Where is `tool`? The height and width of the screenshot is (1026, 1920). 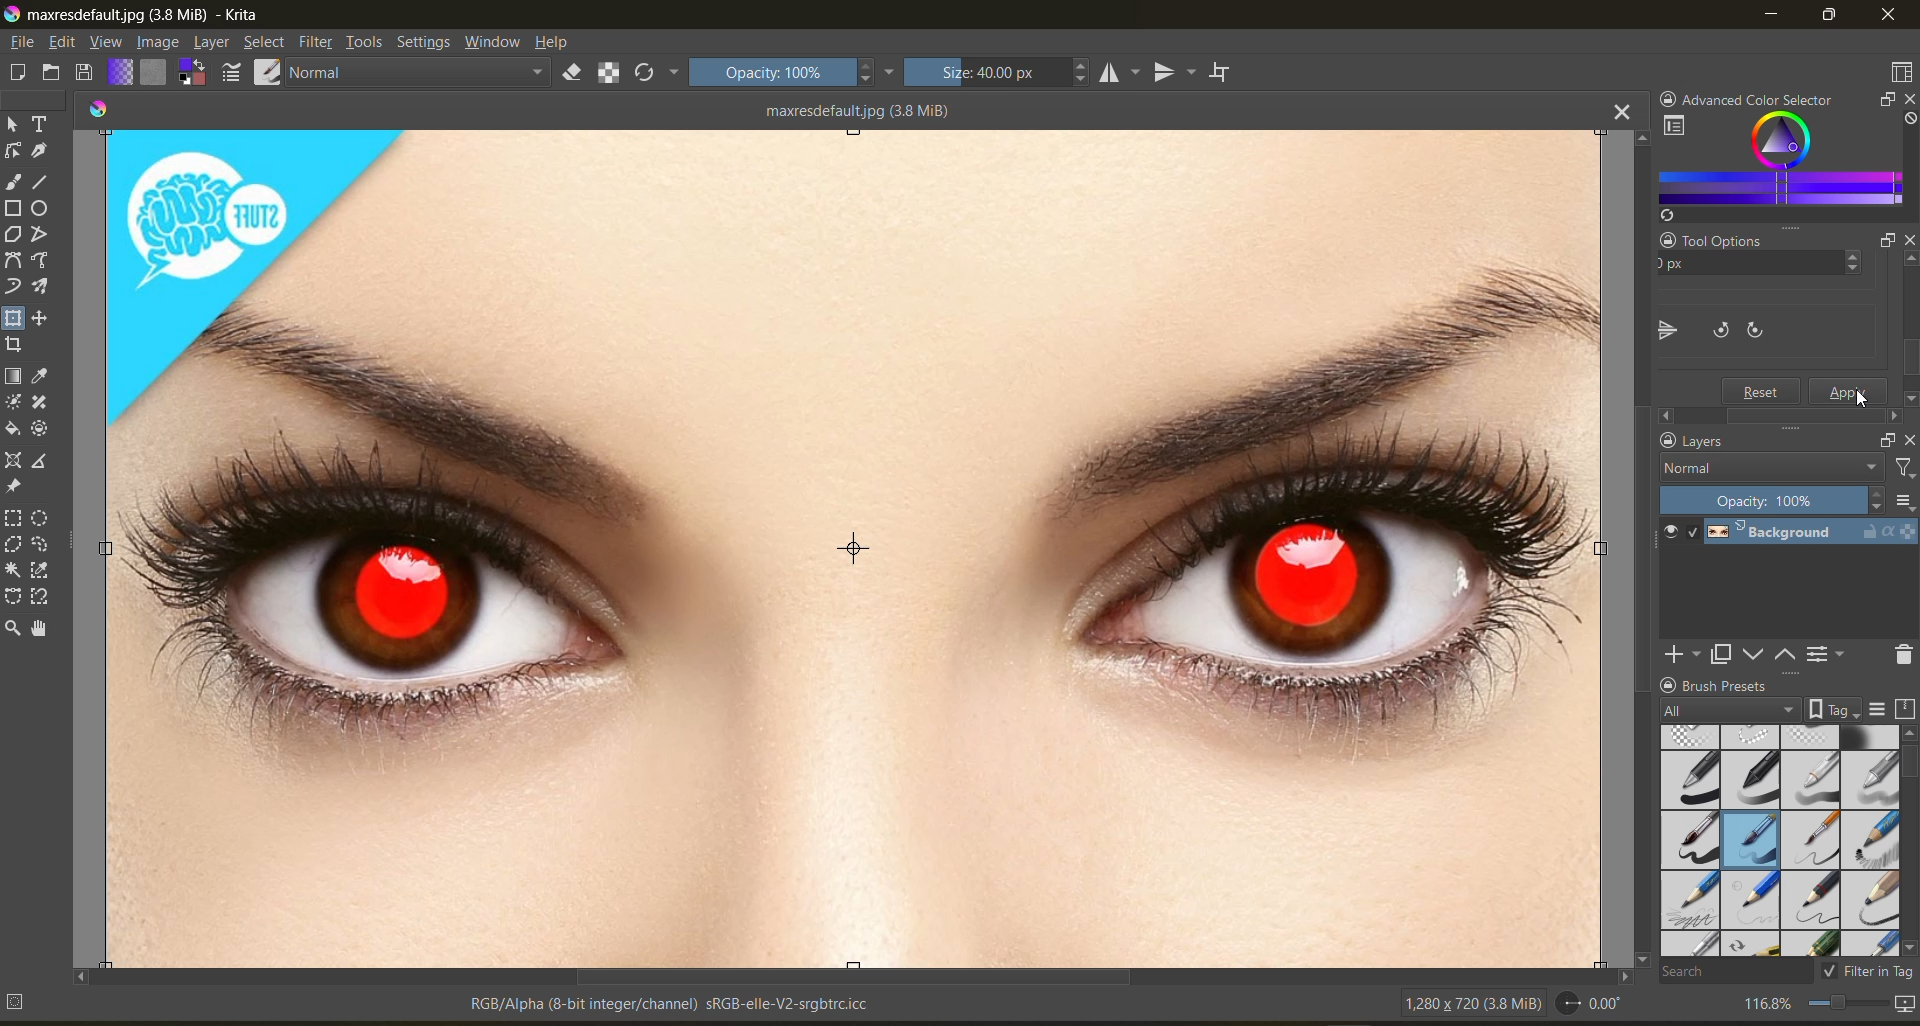 tool is located at coordinates (40, 287).